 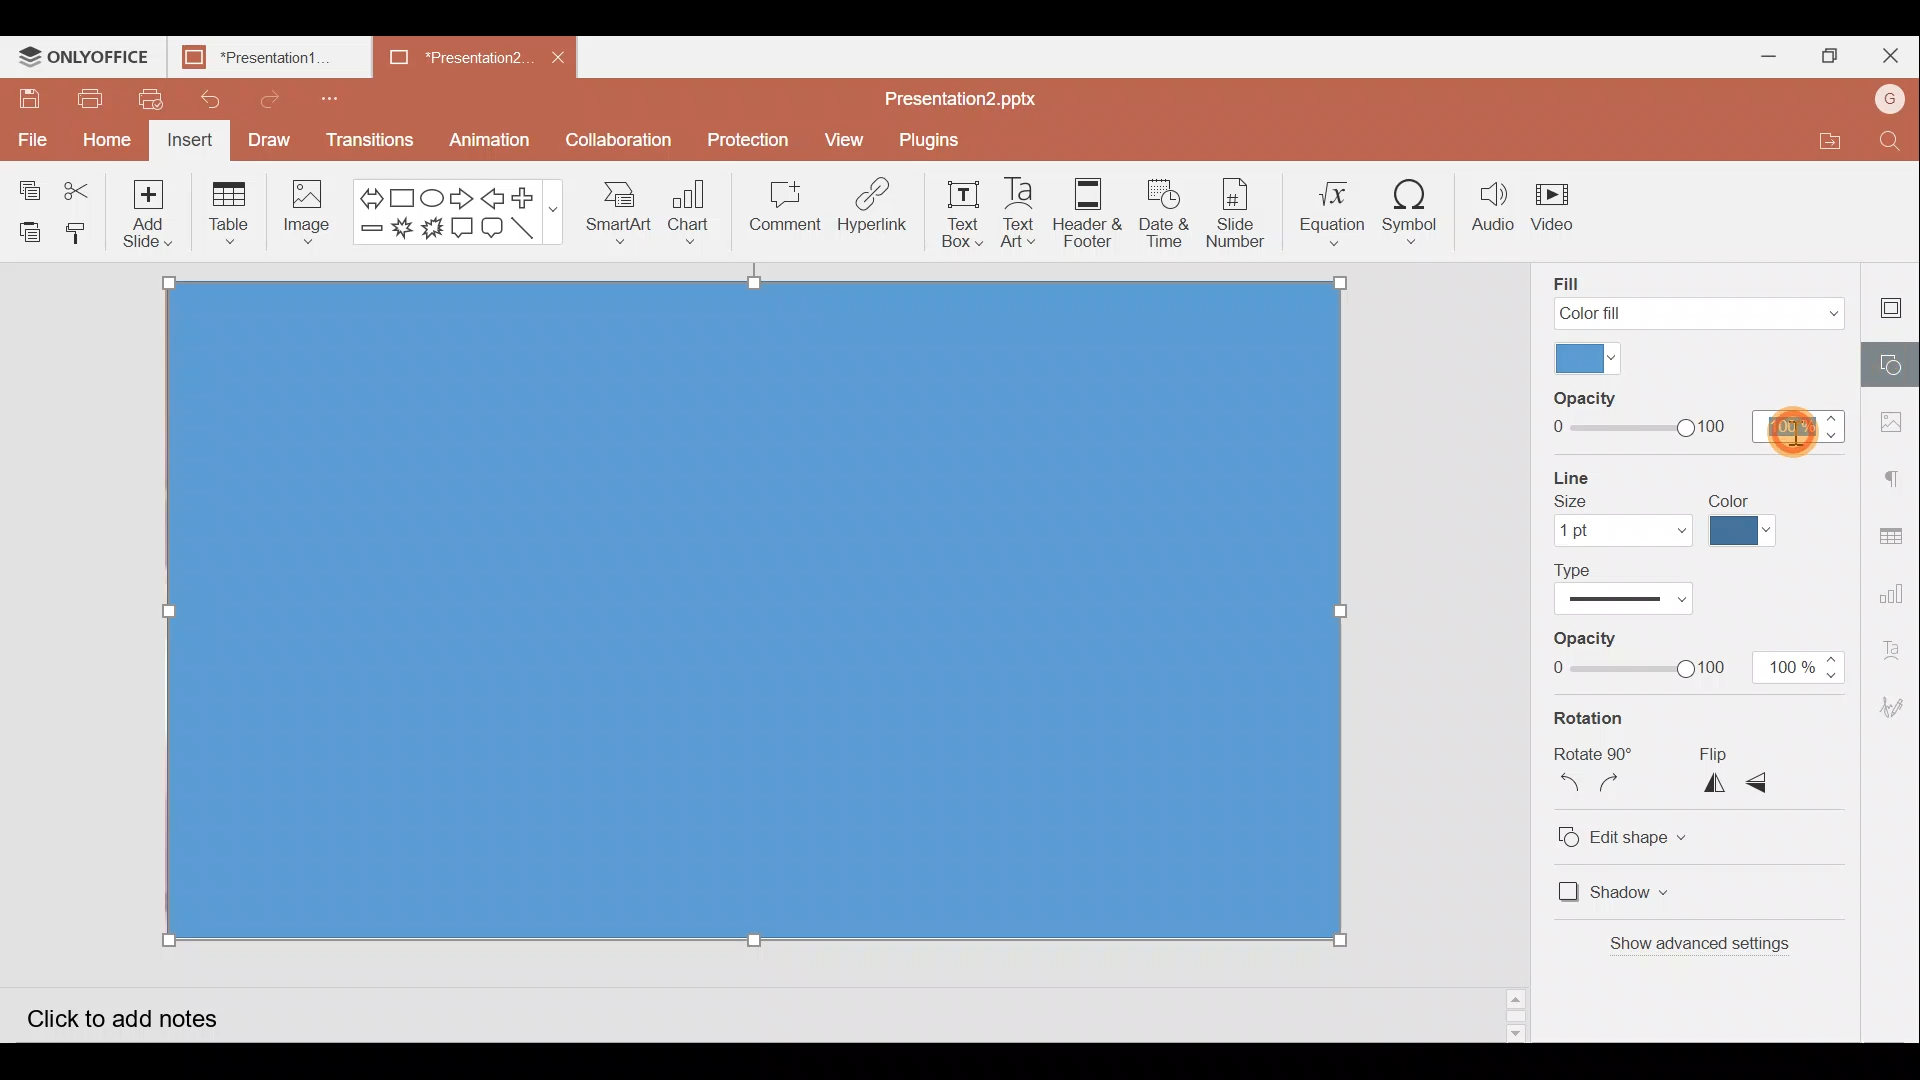 I want to click on Rotate 90, so click(x=1595, y=754).